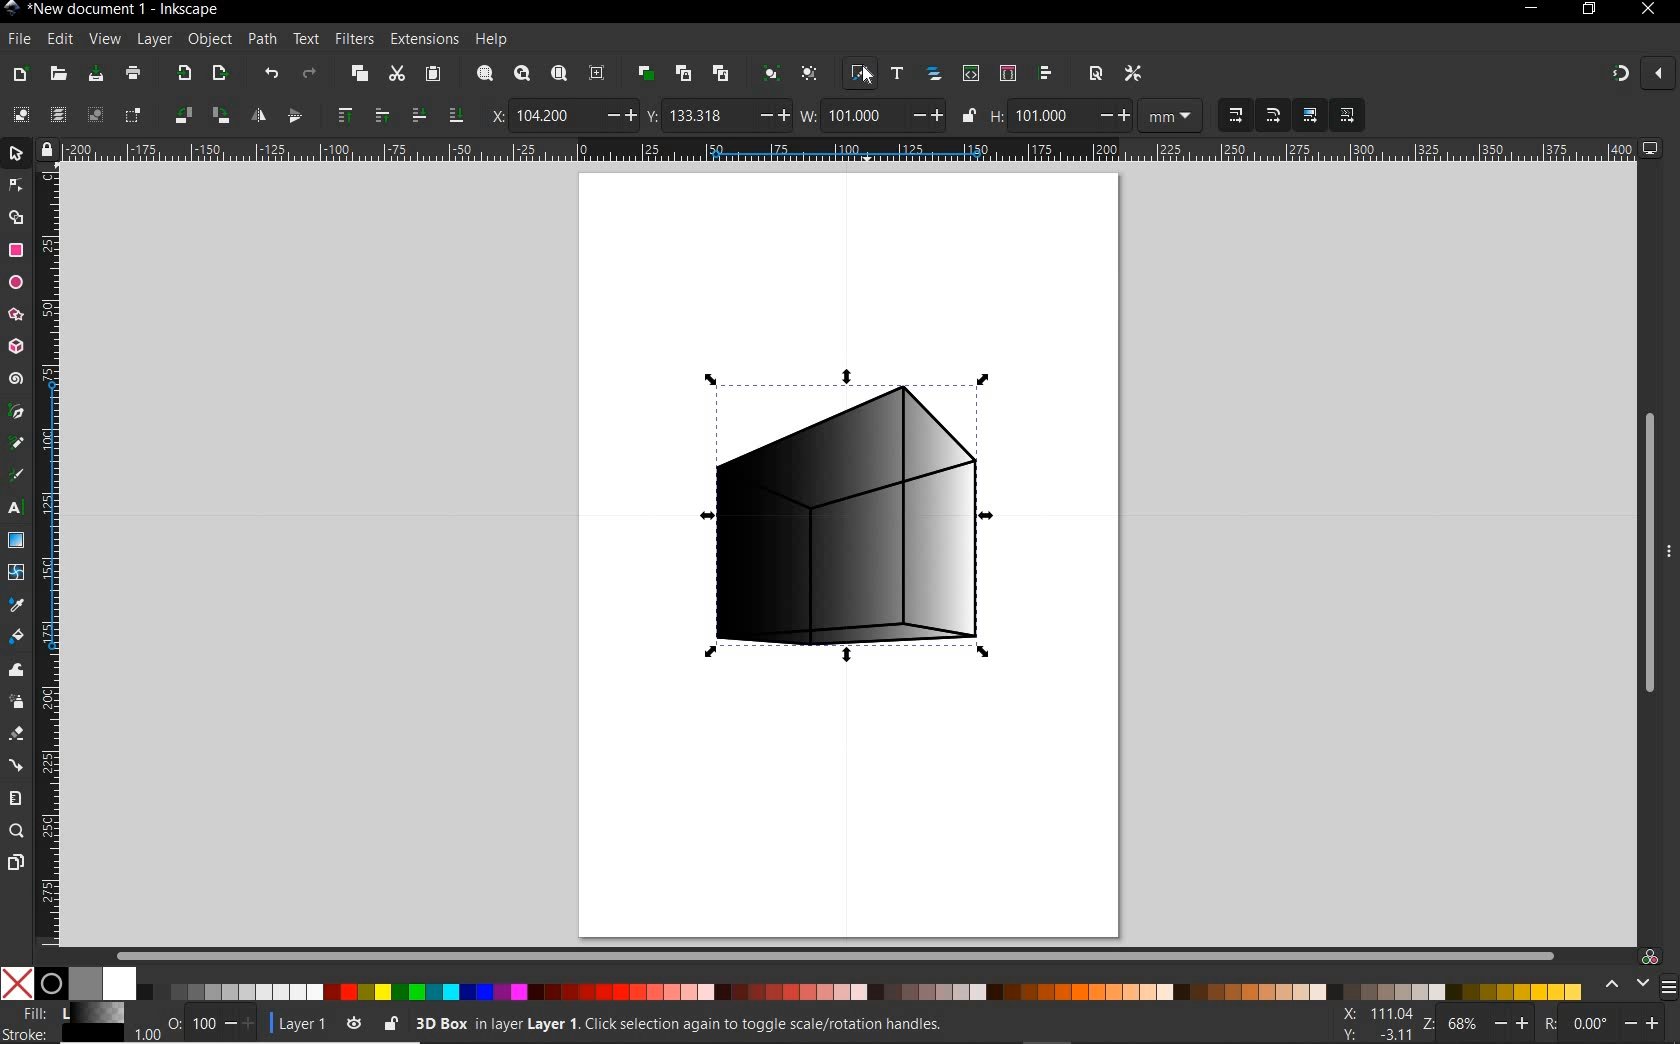 Image resolution: width=1680 pixels, height=1044 pixels. I want to click on LAYER, so click(152, 39).